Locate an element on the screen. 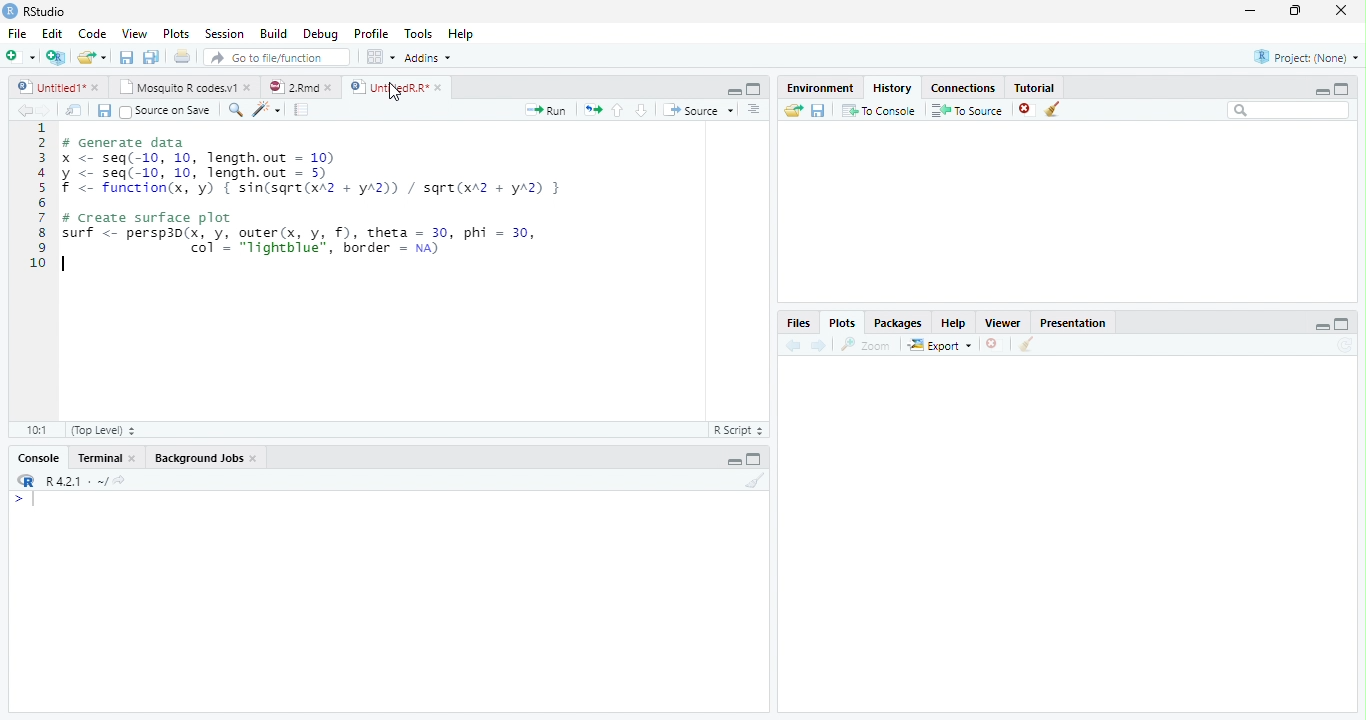 The width and height of the screenshot is (1366, 720). R Script is located at coordinates (741, 430).